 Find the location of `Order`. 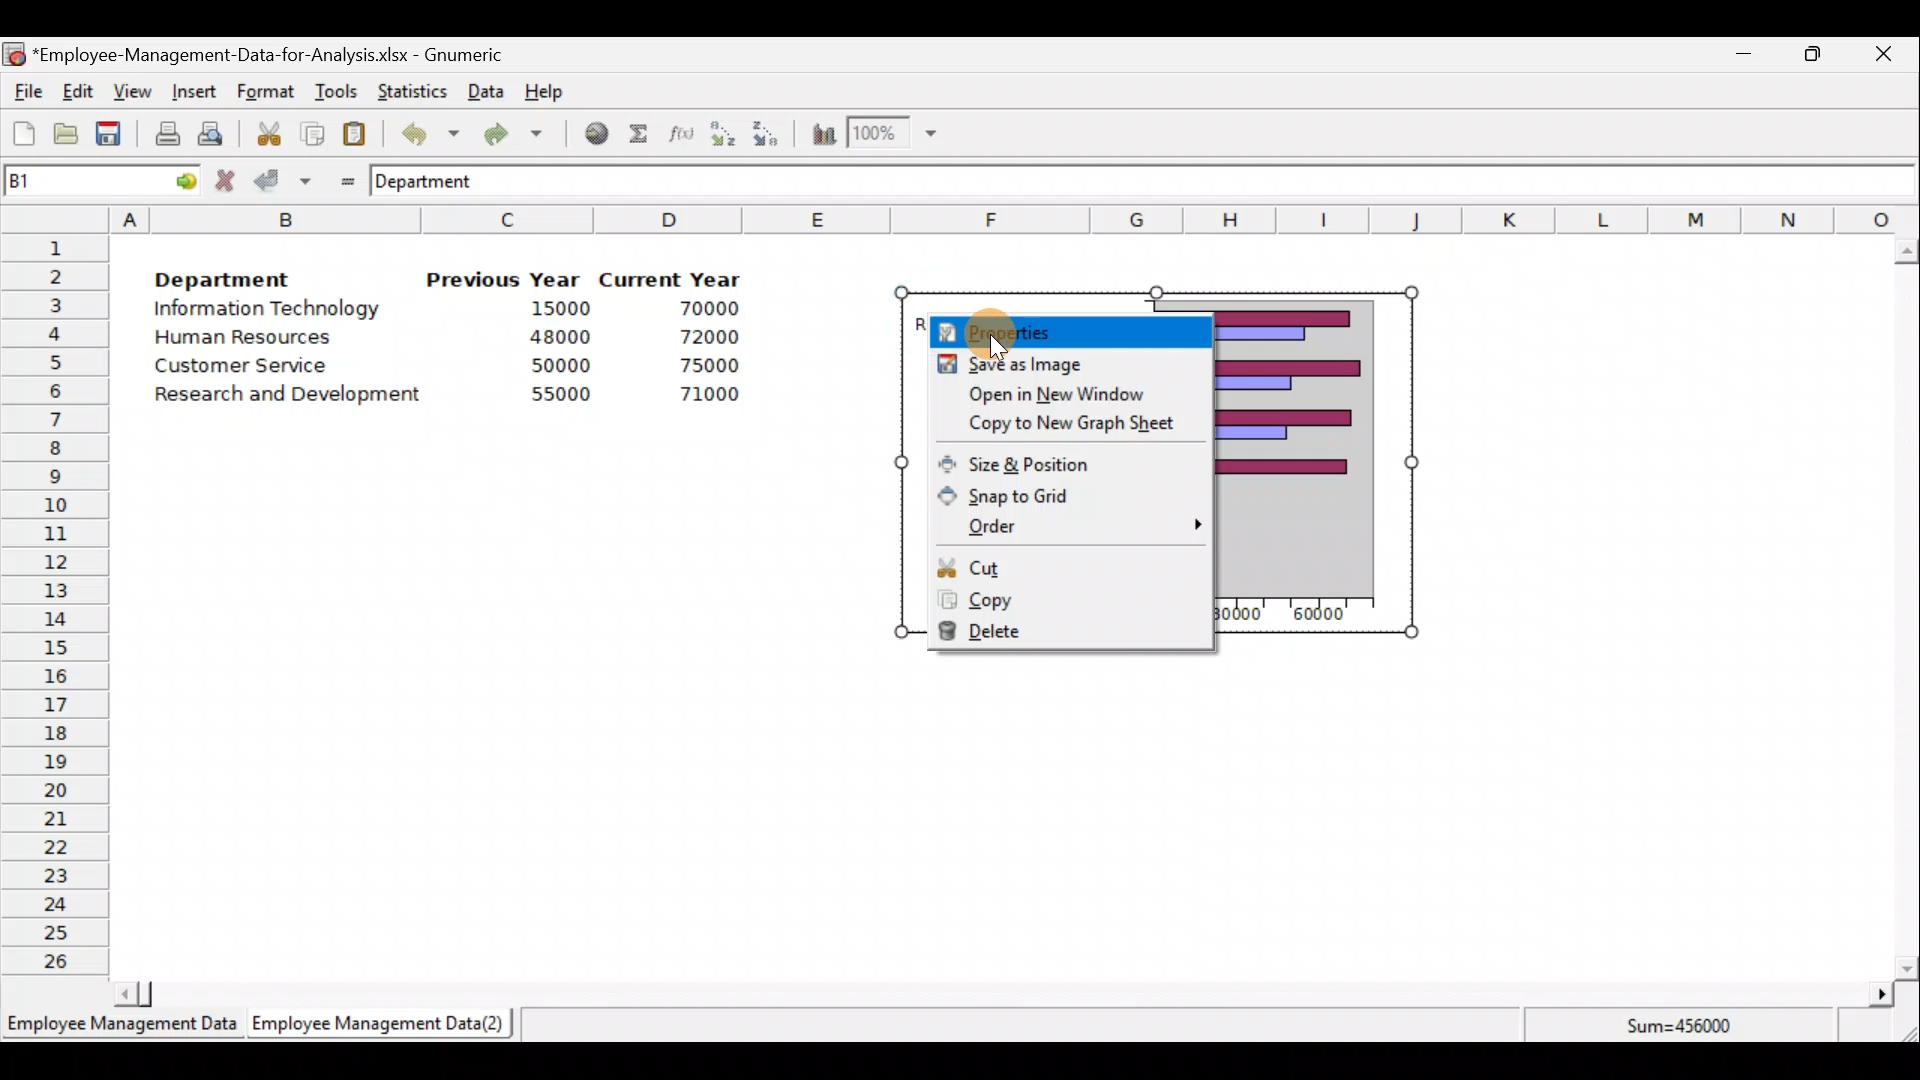

Order is located at coordinates (1062, 528).